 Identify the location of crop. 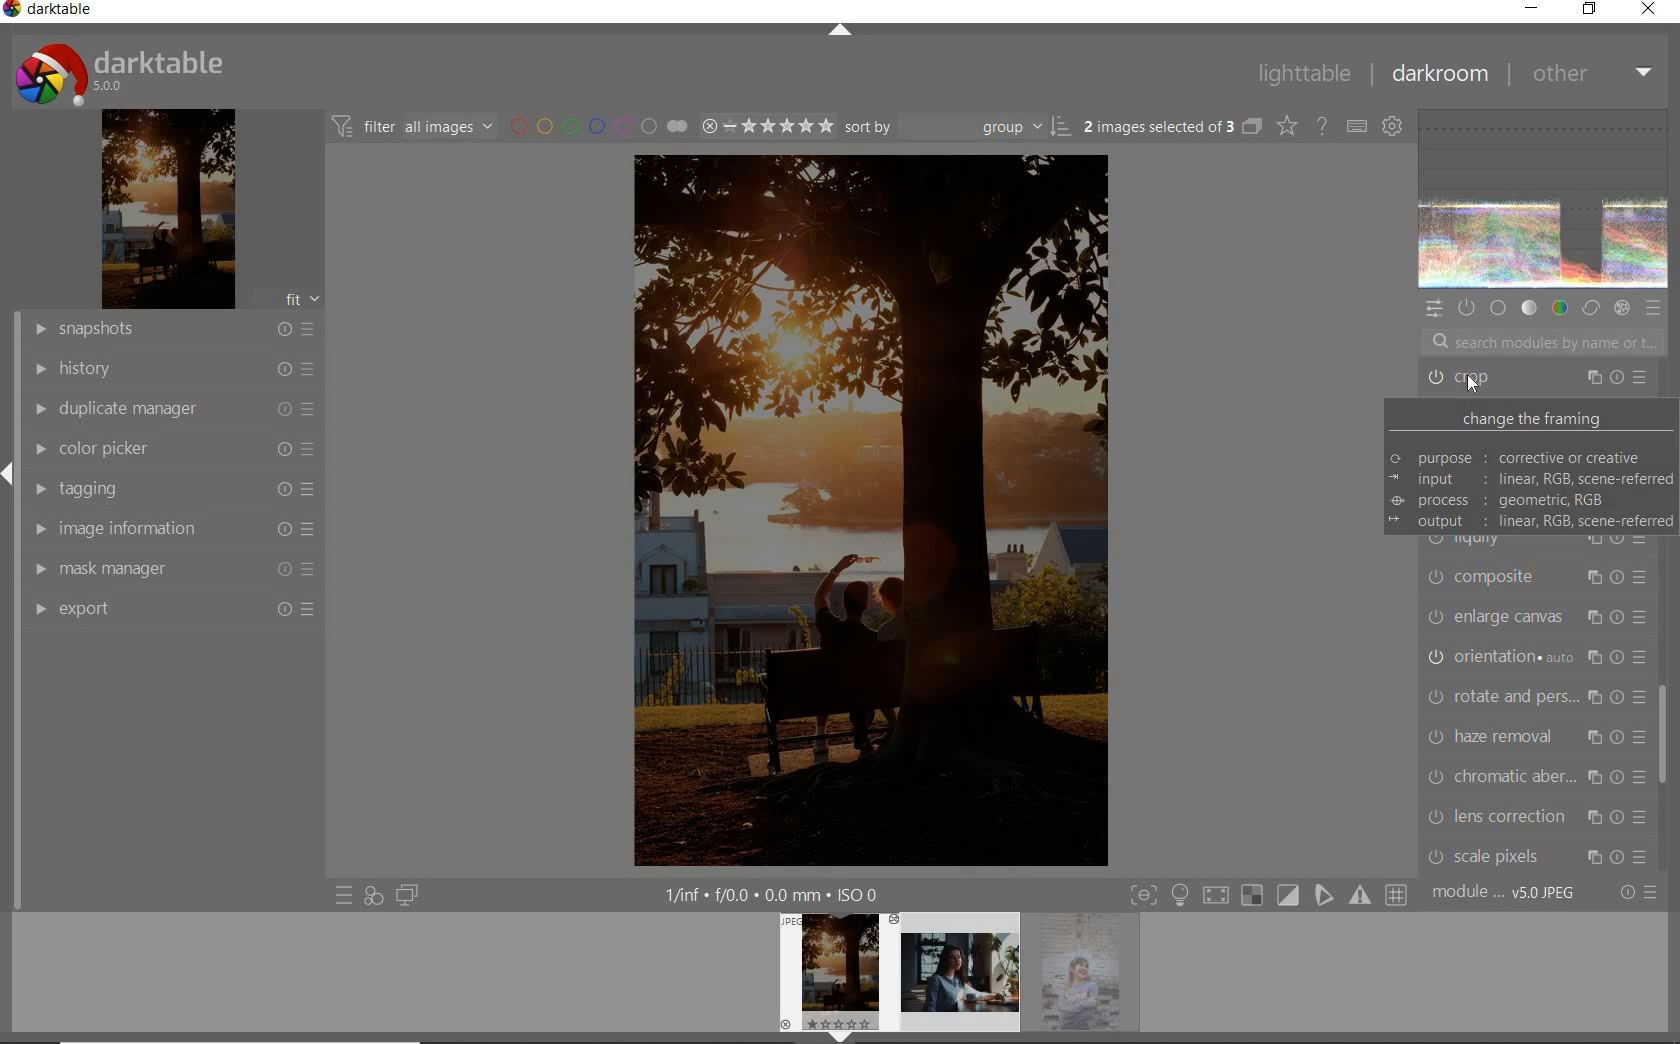
(1540, 377).